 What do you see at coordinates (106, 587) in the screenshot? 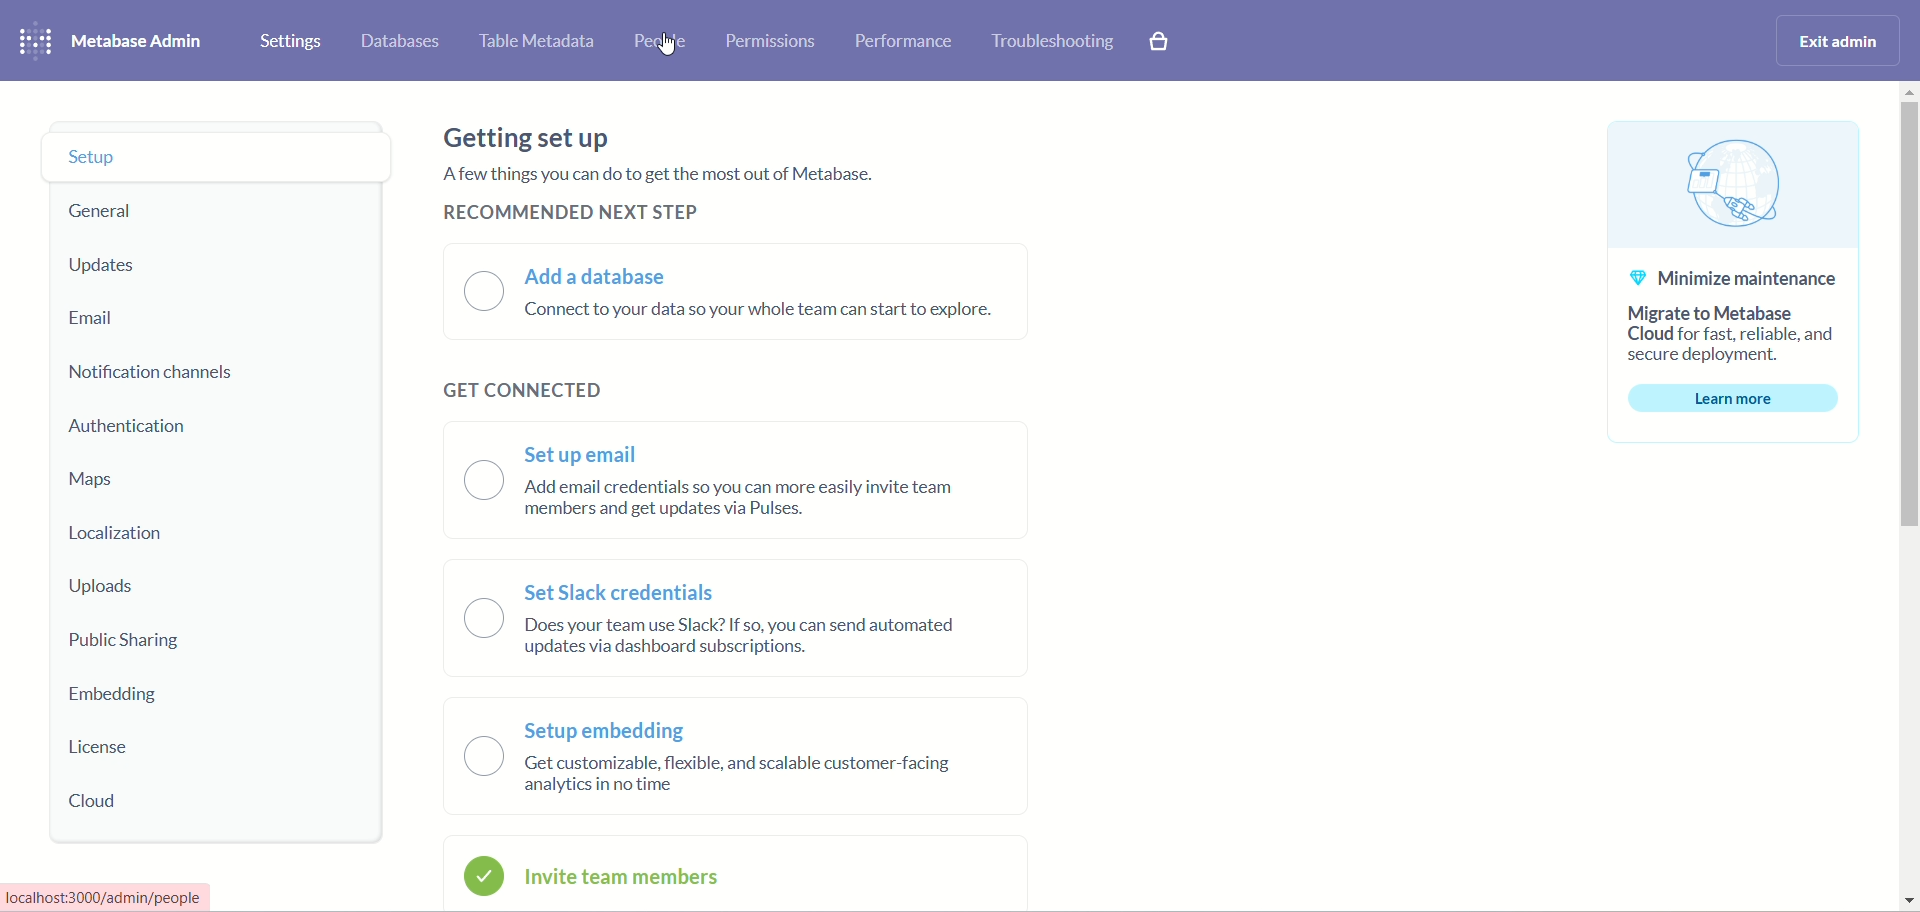
I see `uploads` at bounding box center [106, 587].